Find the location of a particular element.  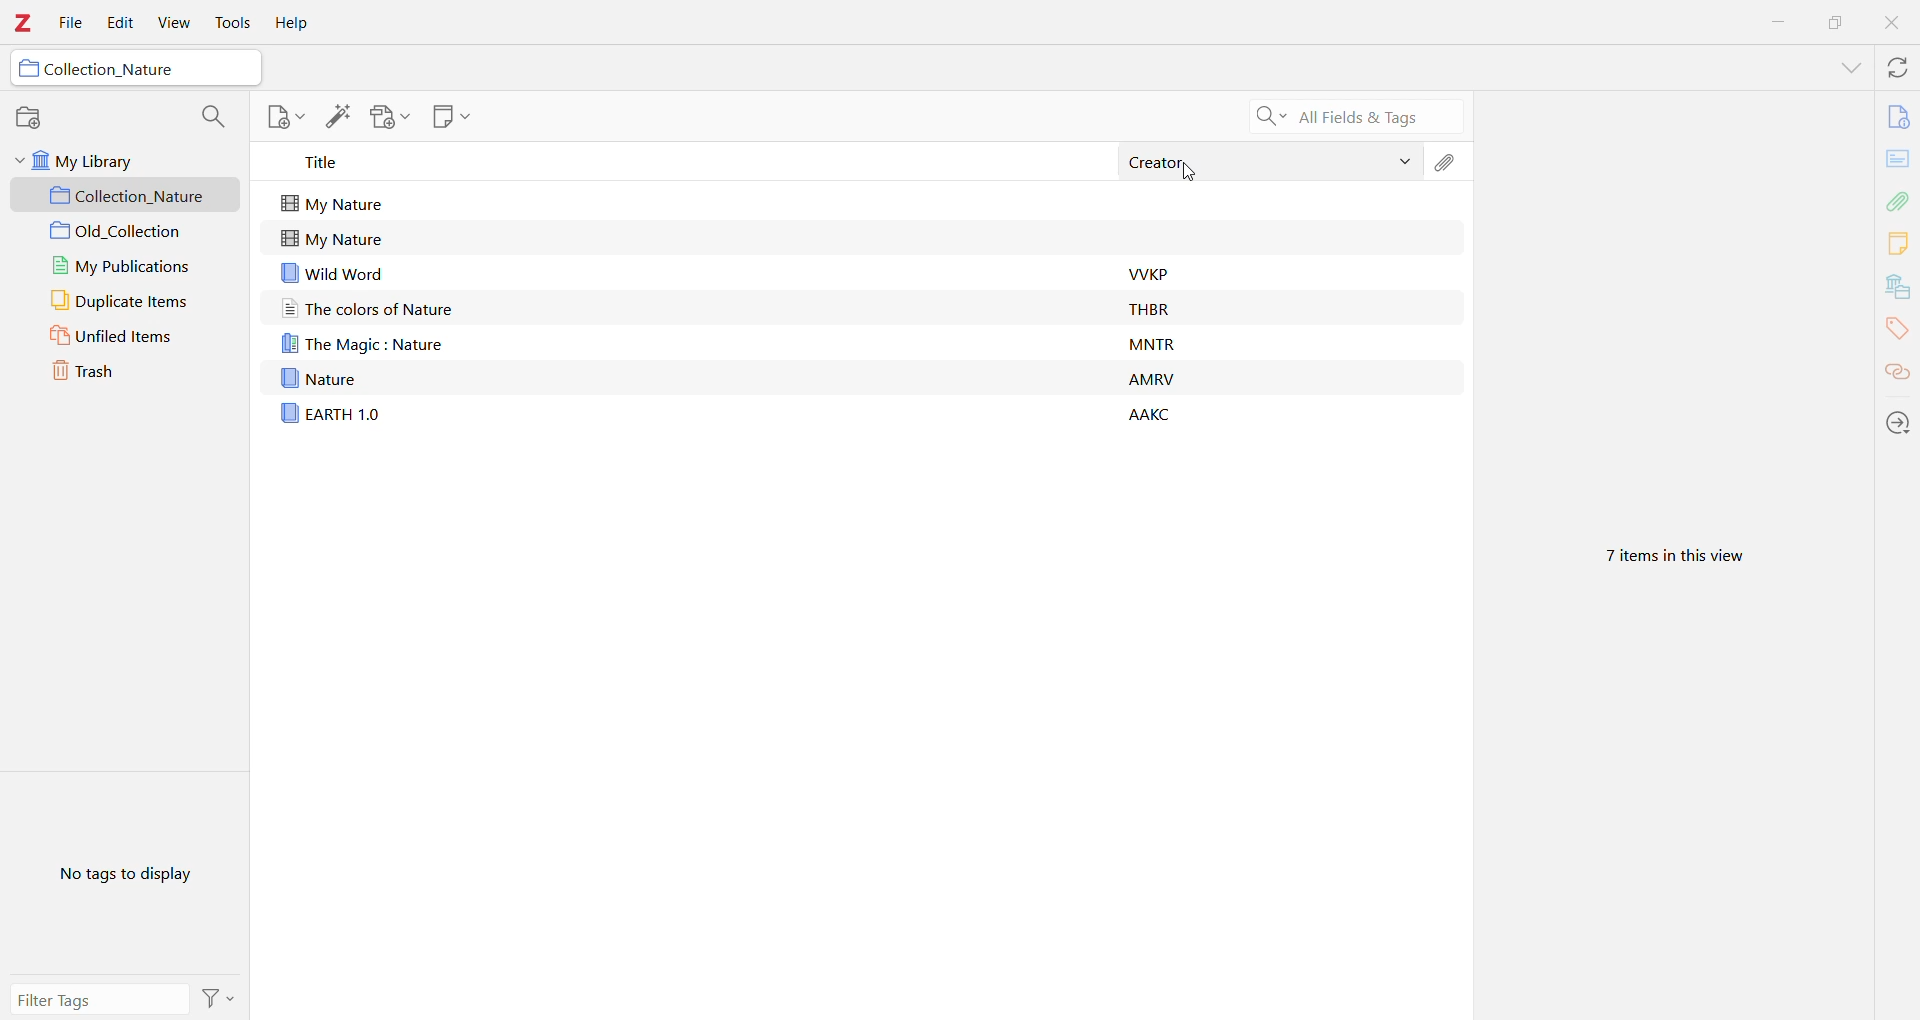

Sync with zotero.org is located at coordinates (1897, 67).